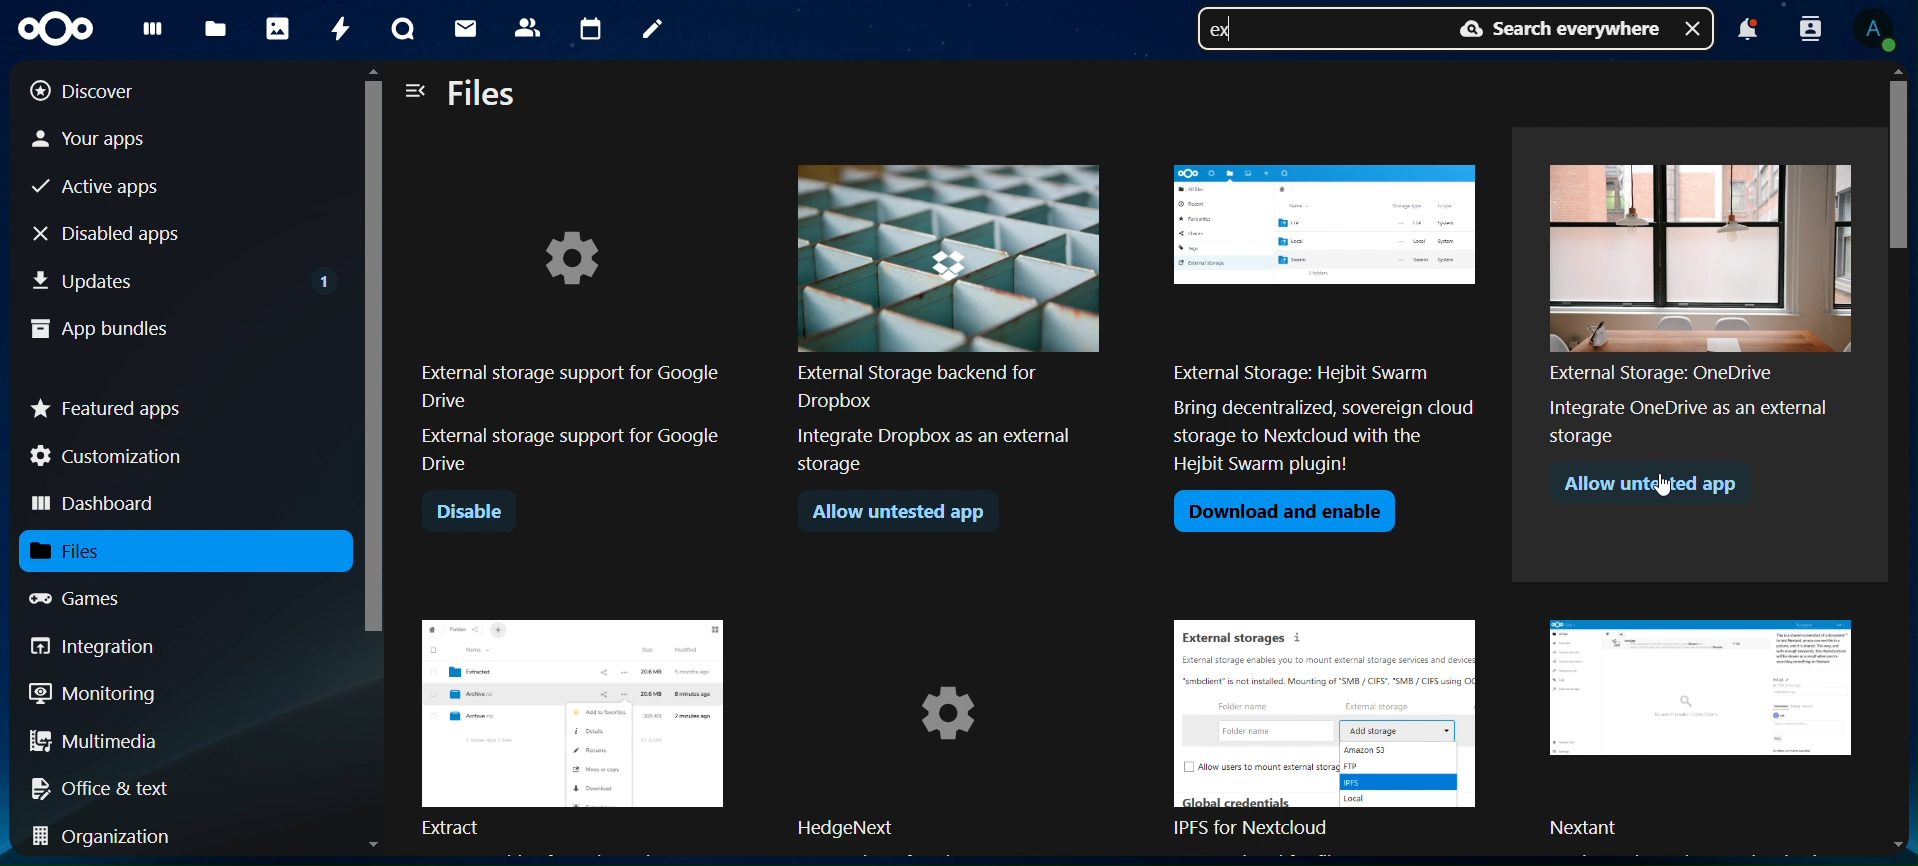 The height and width of the screenshot is (866, 1918). I want to click on files, so click(92, 551).